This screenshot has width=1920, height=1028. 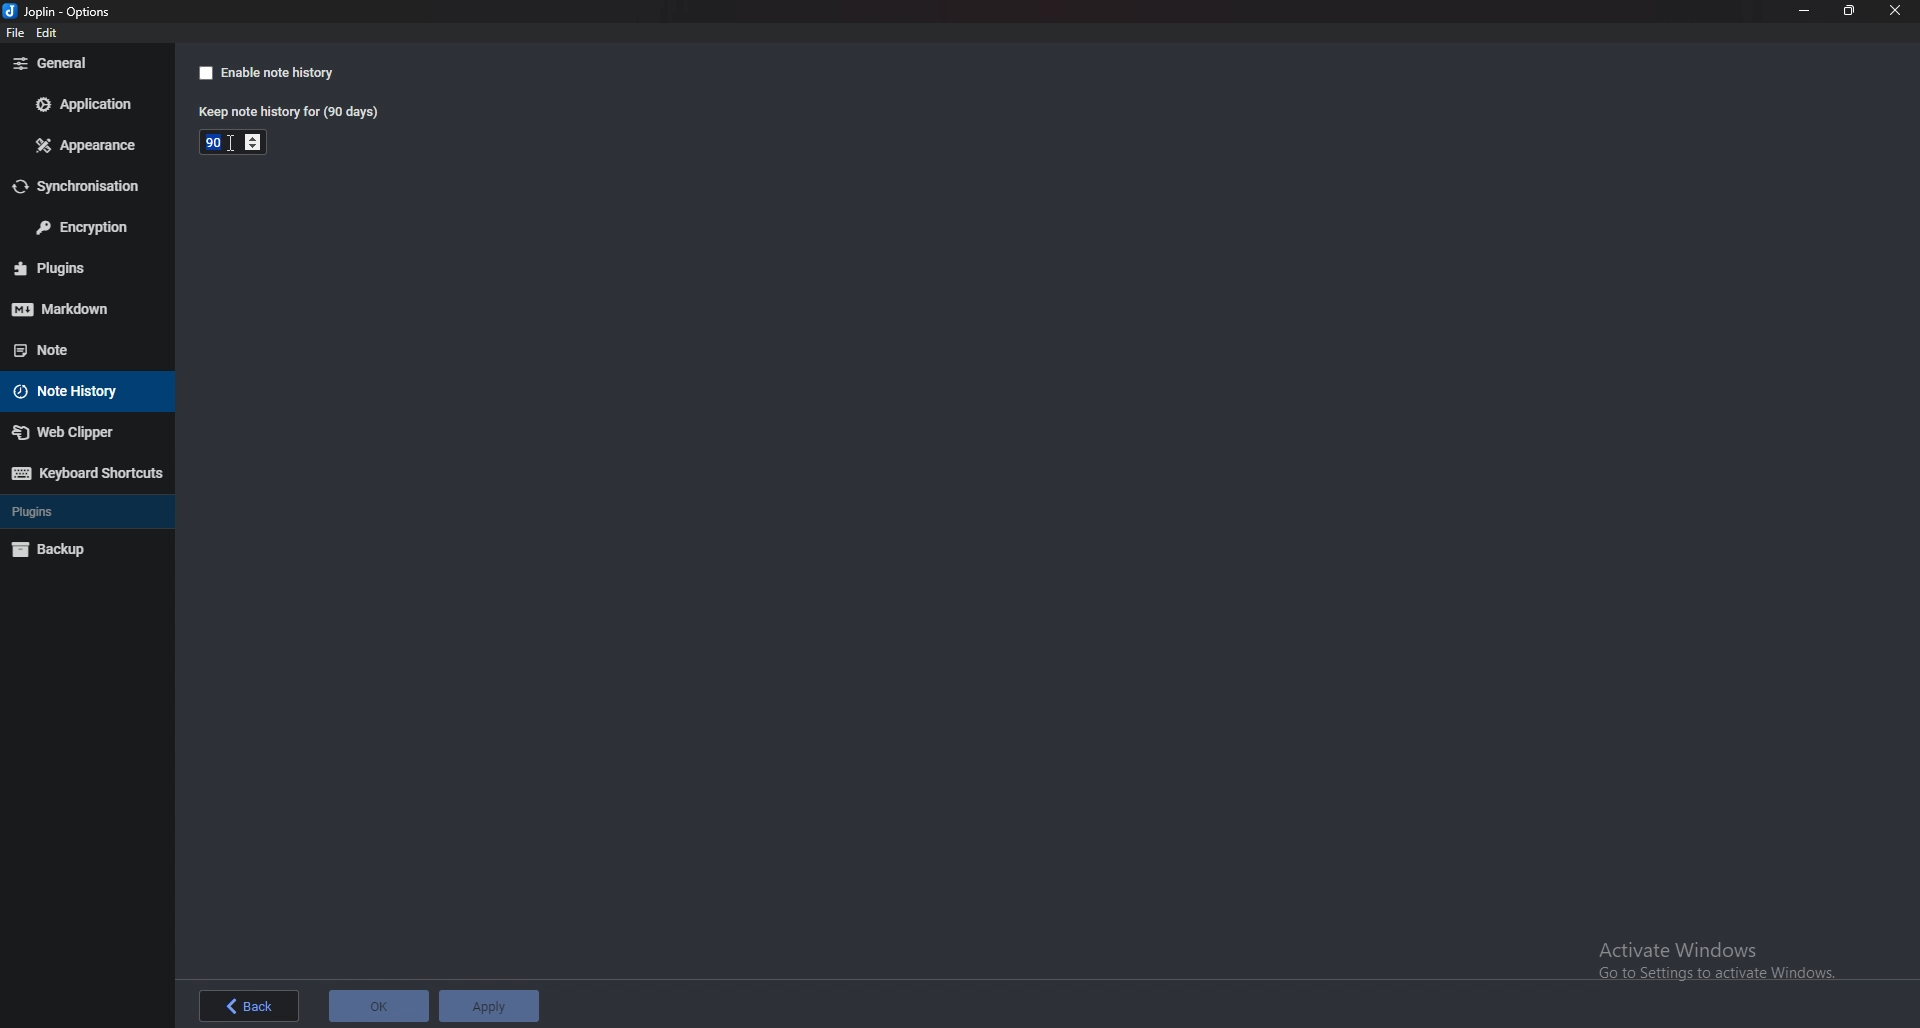 I want to click on plugins, so click(x=82, y=267).